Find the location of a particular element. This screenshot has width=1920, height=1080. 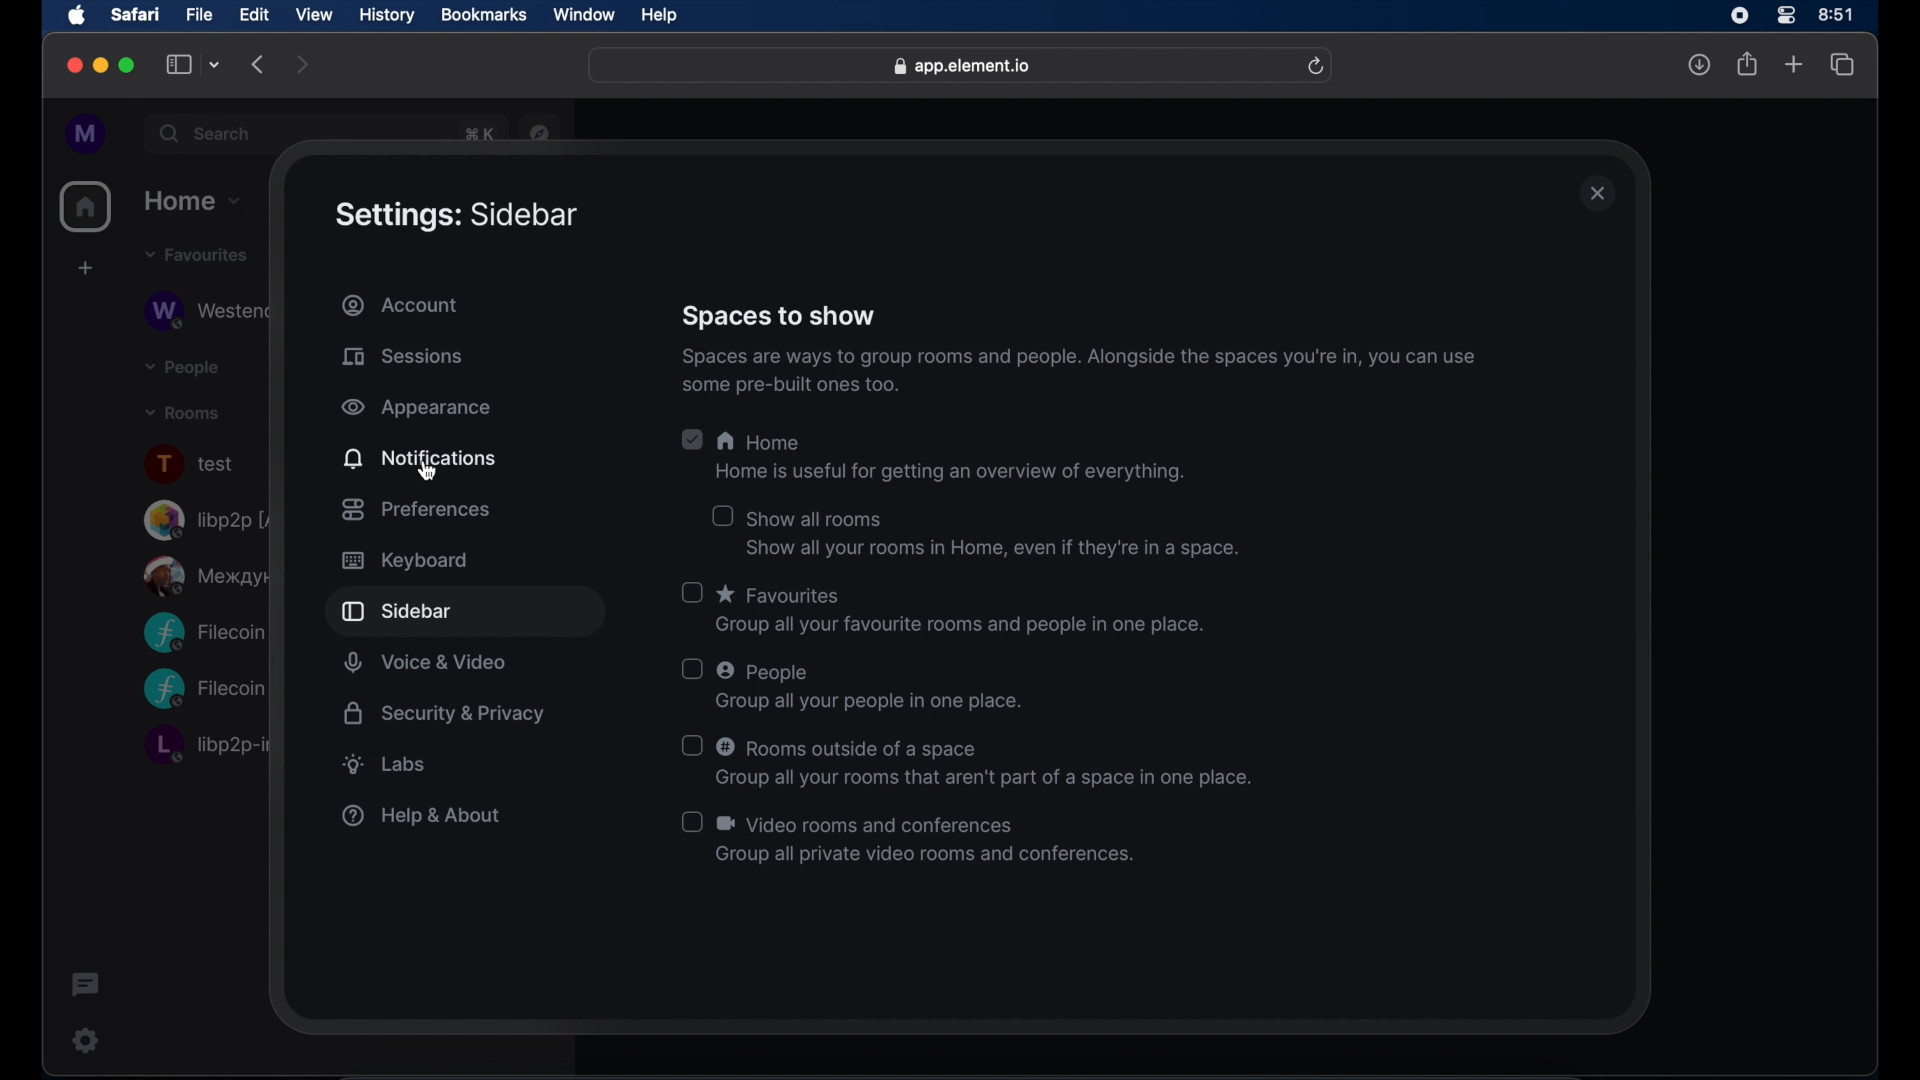

O * Favourites
Group all your favourite rooms and people in one place. is located at coordinates (948, 608).